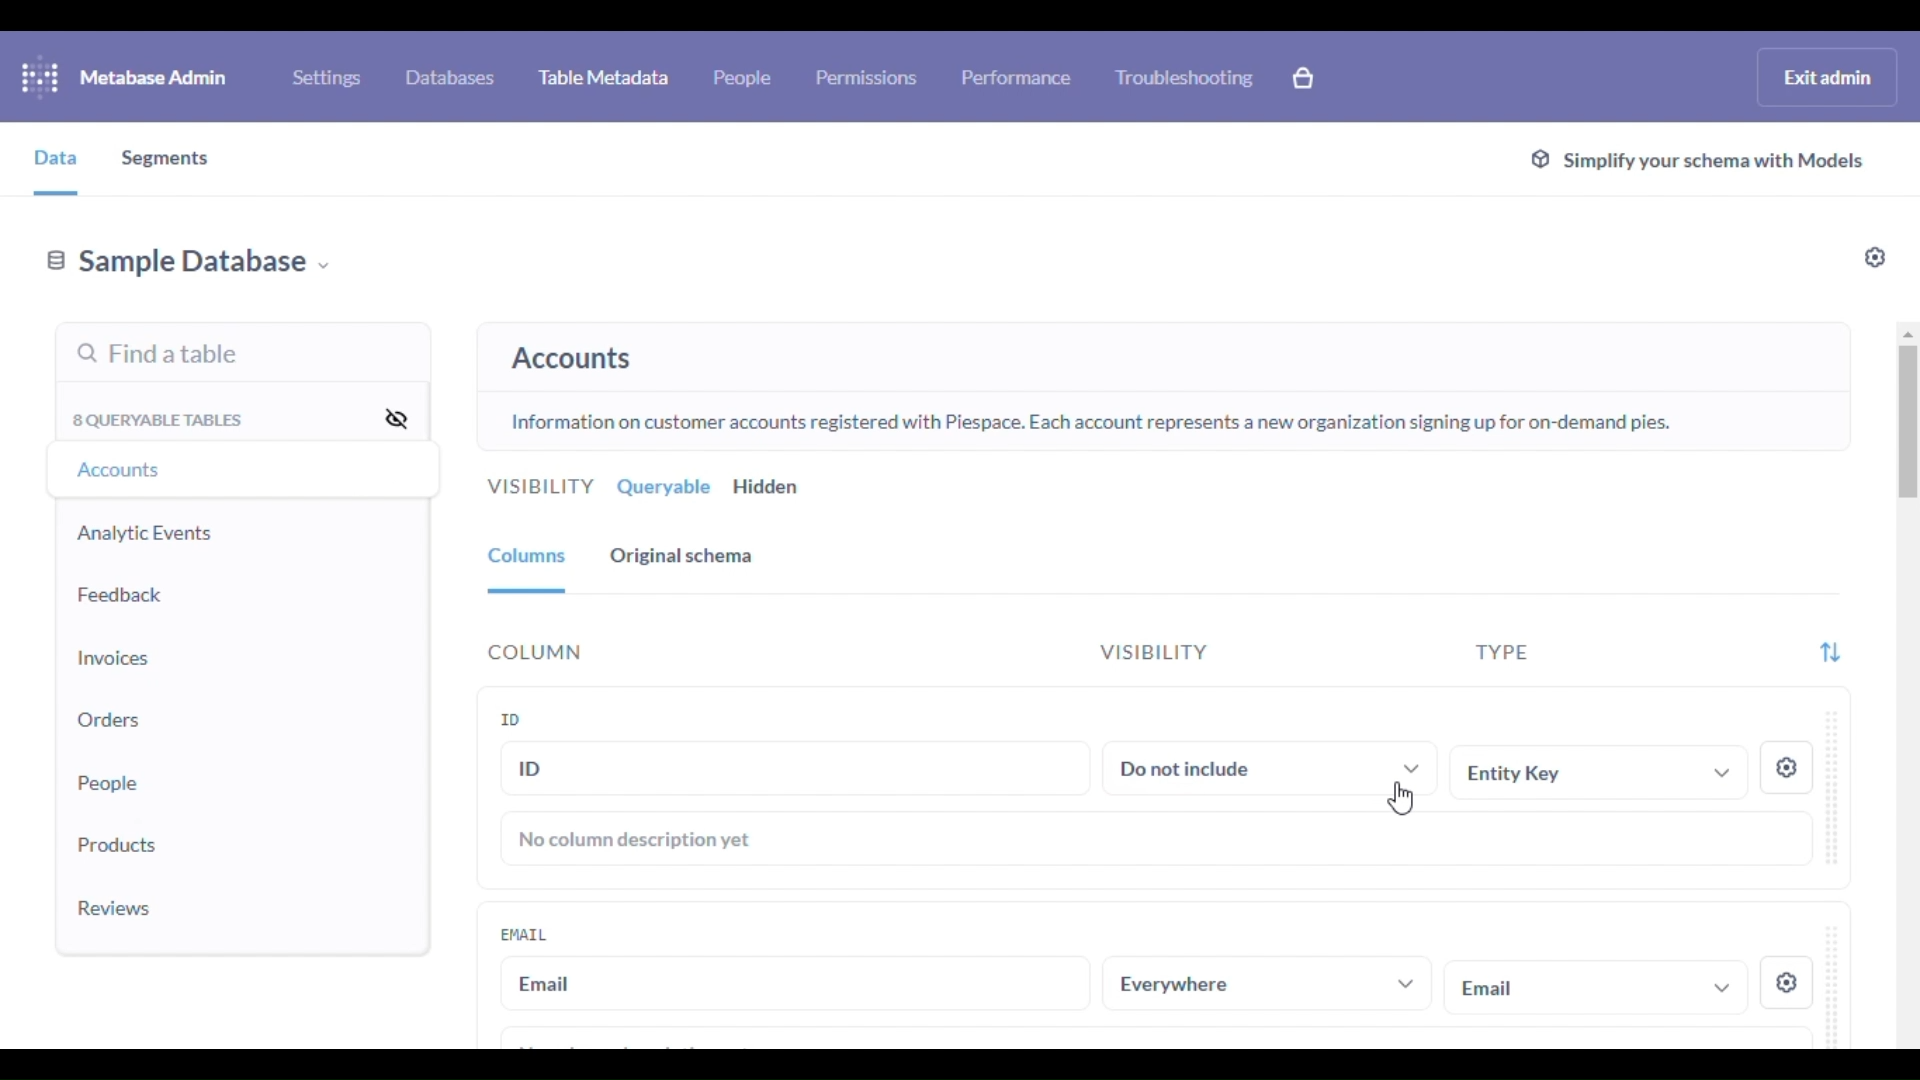  Describe the element at coordinates (528, 559) in the screenshot. I see `columns` at that location.